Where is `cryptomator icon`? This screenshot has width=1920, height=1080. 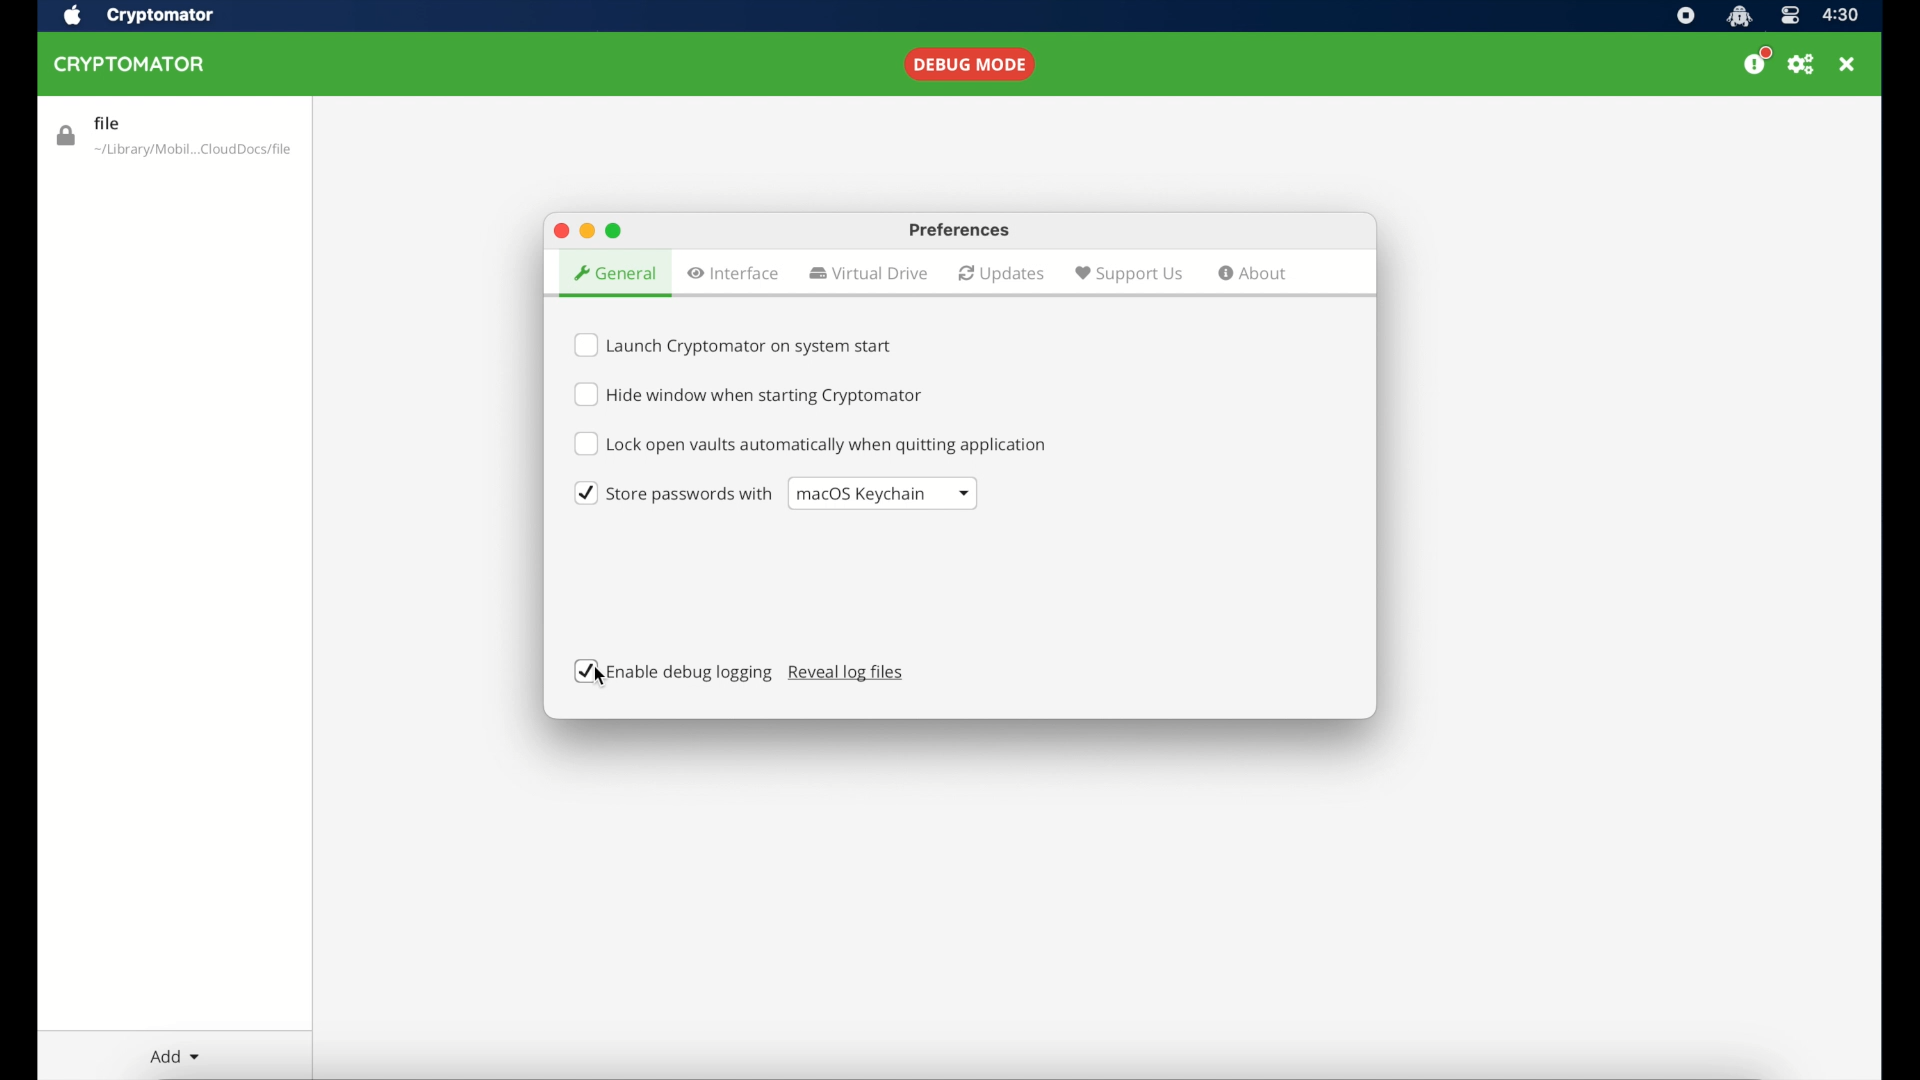 cryptomator icon is located at coordinates (1740, 16).